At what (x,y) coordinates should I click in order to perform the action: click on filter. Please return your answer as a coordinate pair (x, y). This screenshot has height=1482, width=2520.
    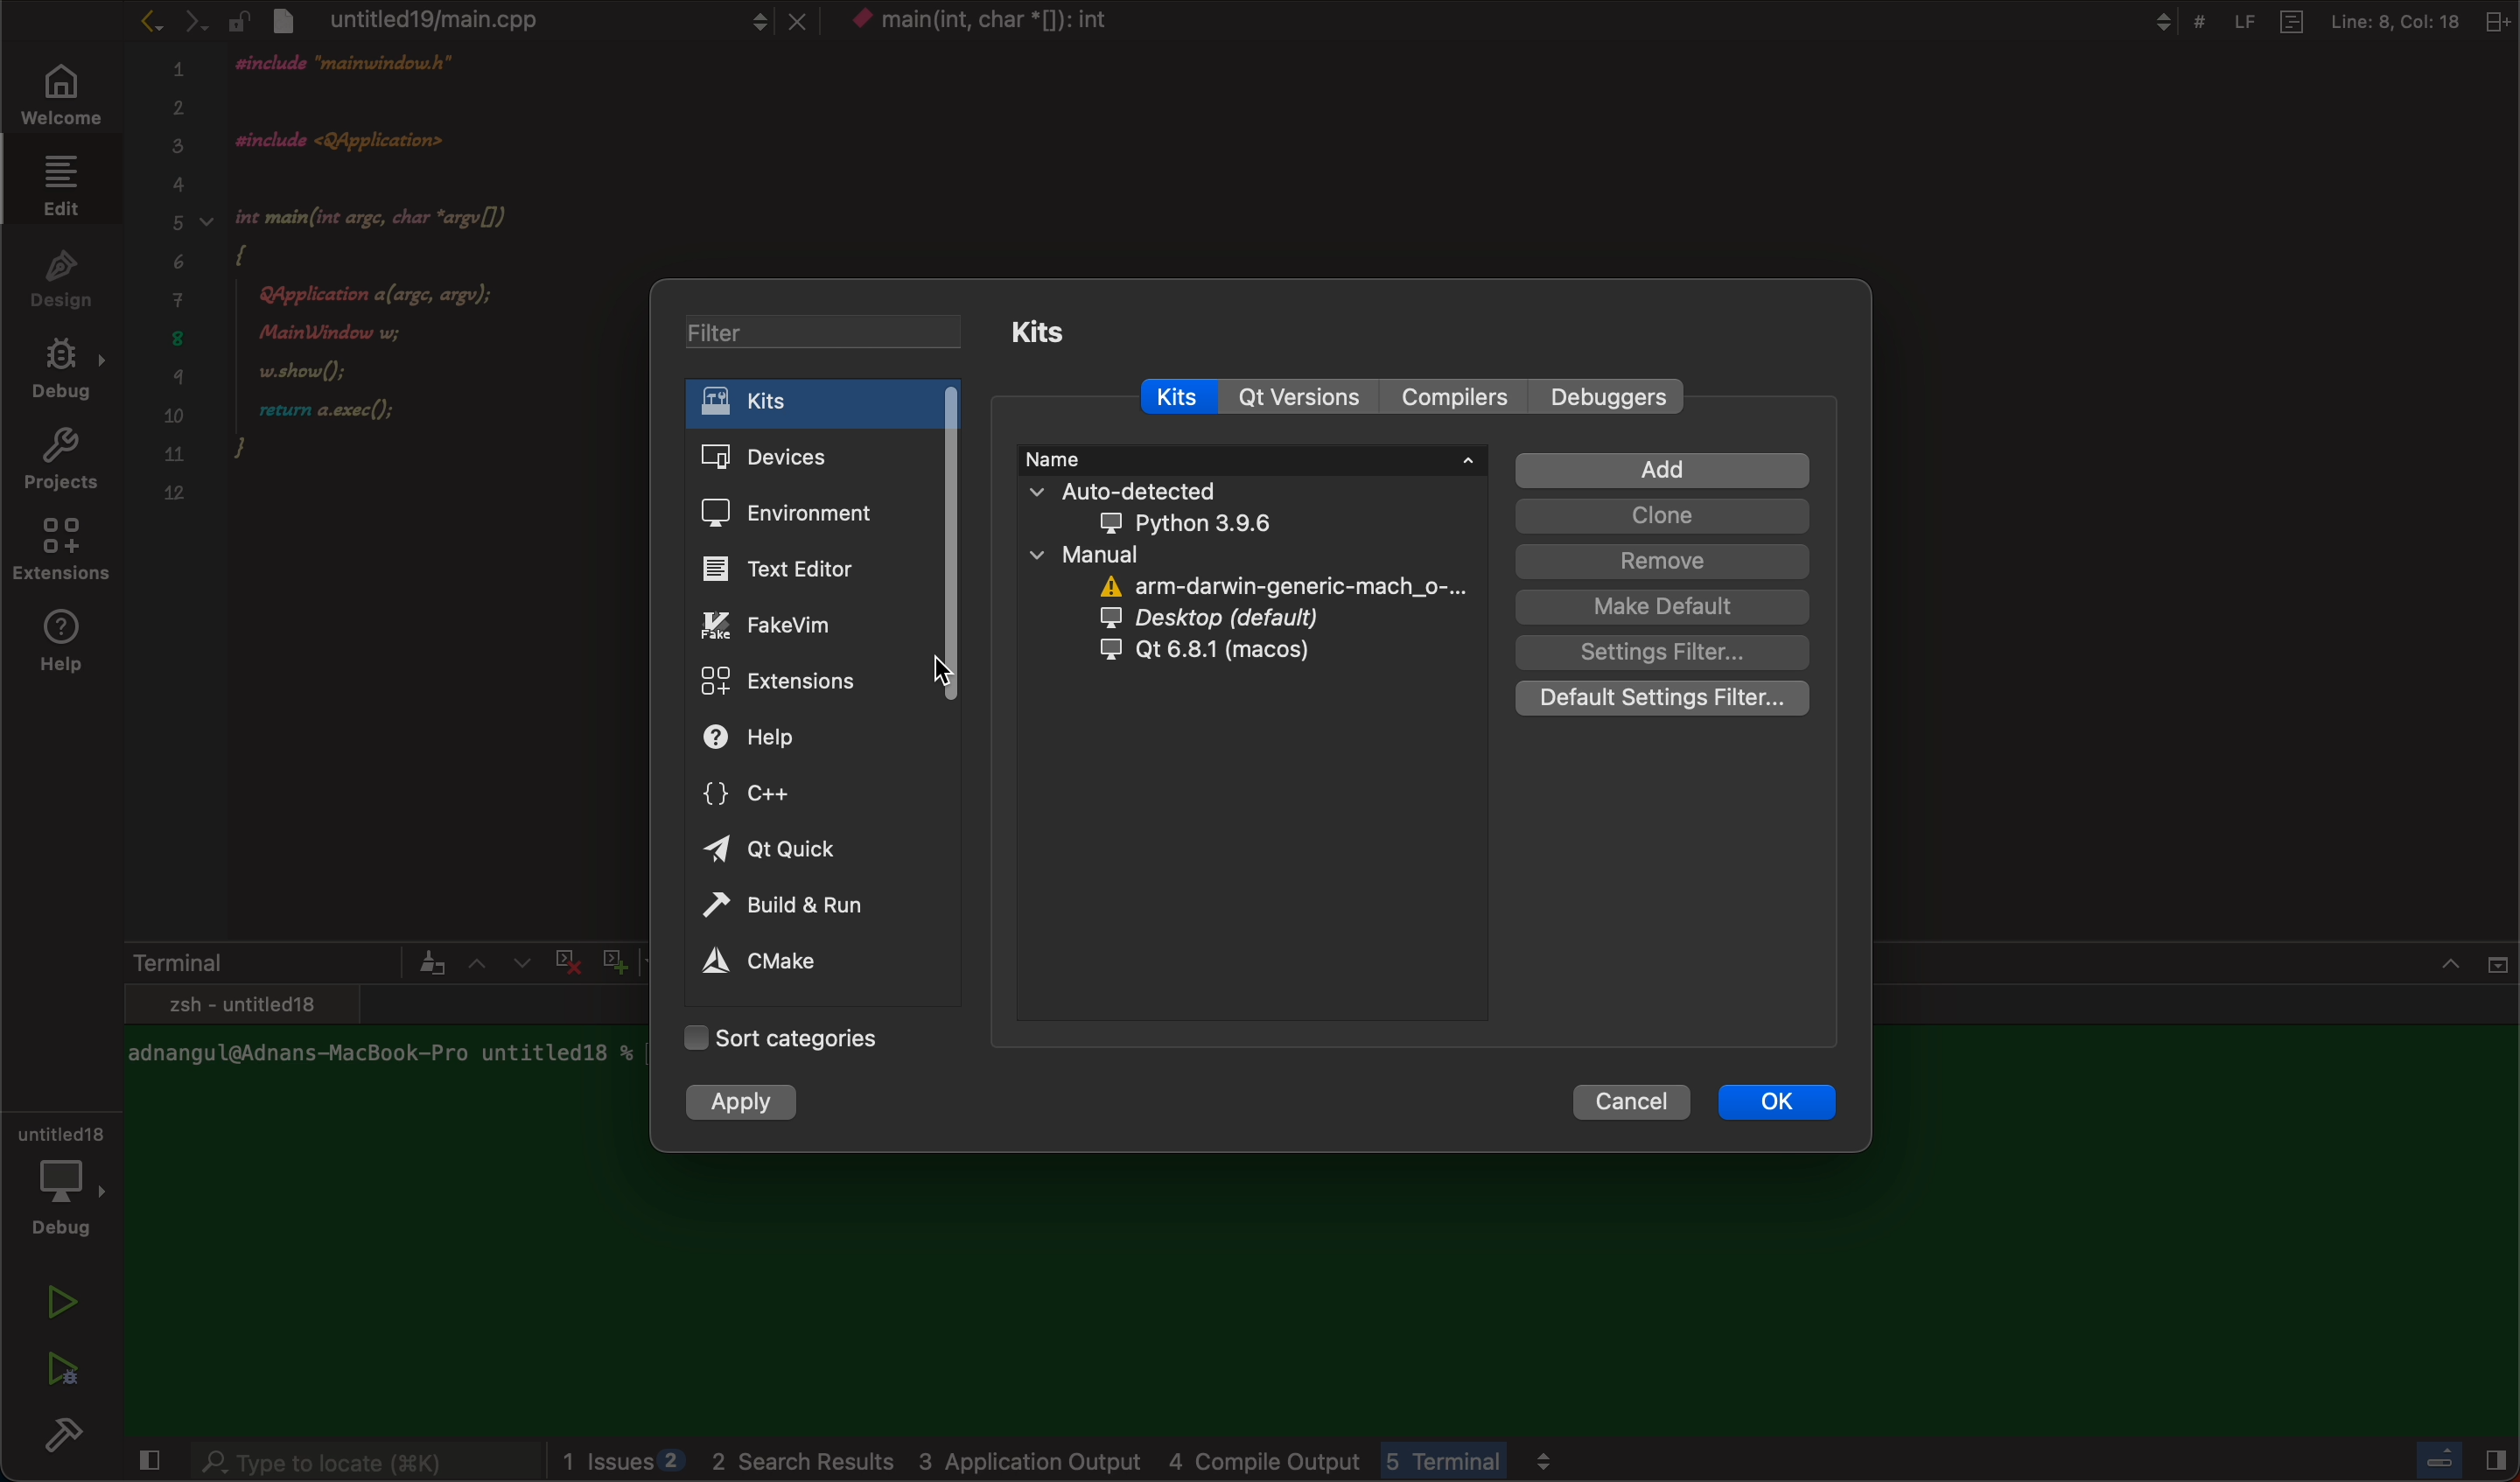
    Looking at the image, I should click on (827, 331).